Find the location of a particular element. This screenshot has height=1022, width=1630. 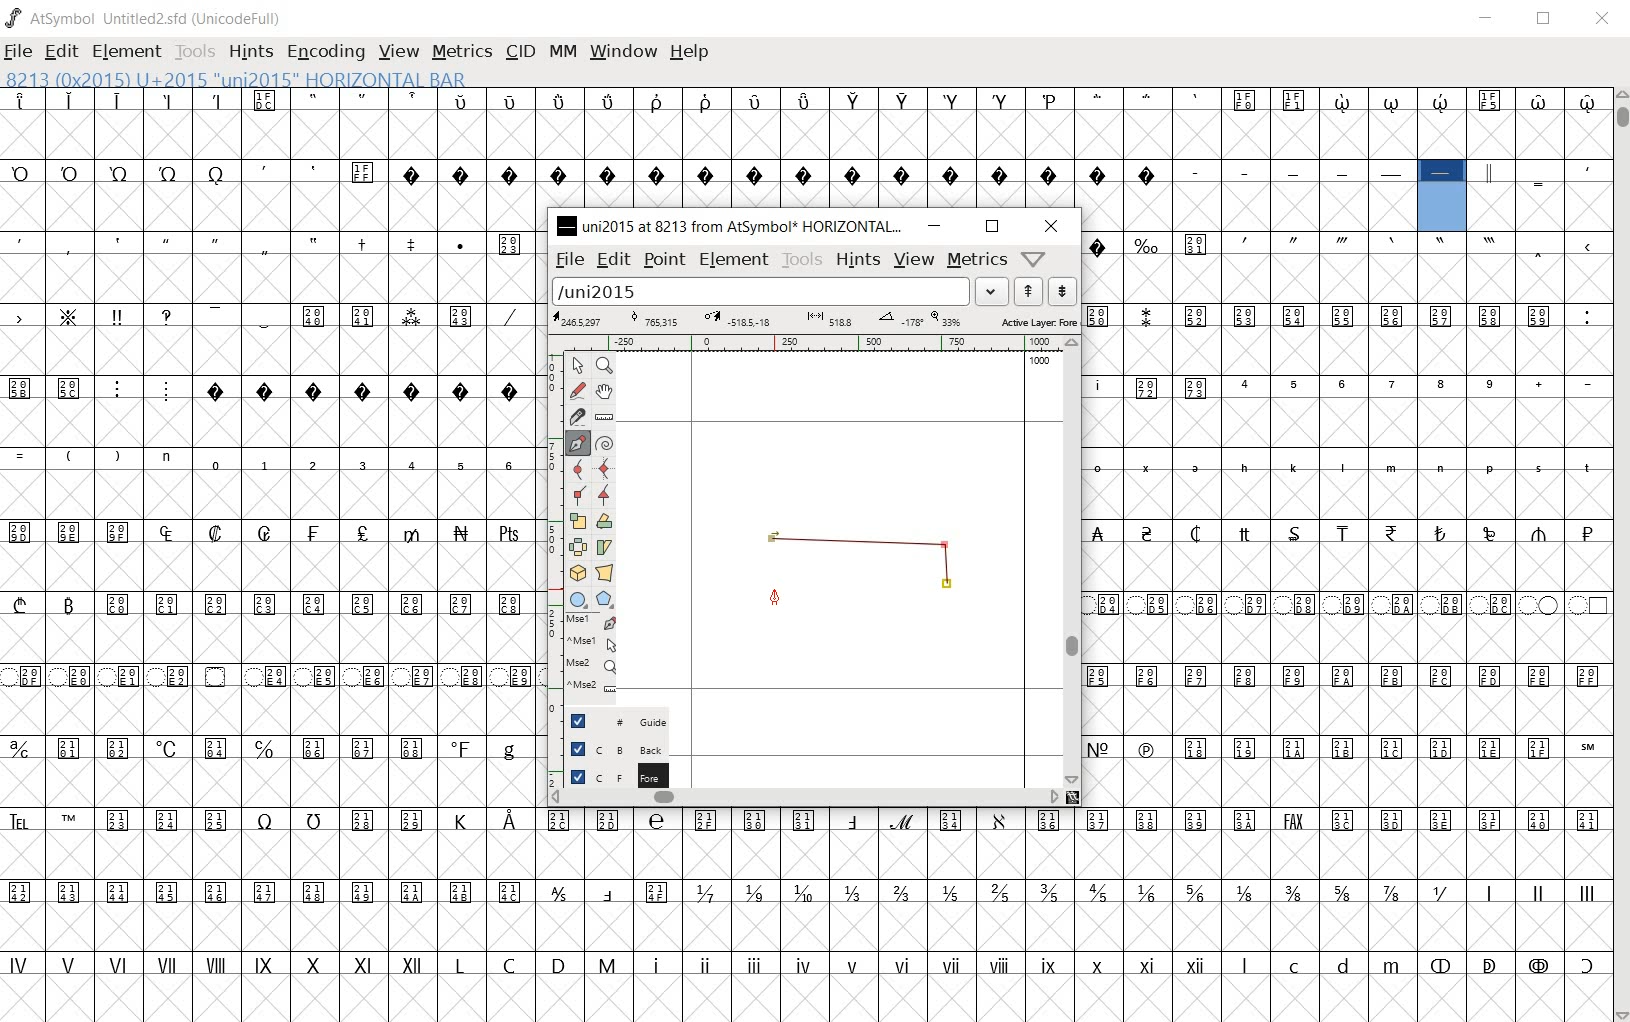

element is located at coordinates (735, 259).